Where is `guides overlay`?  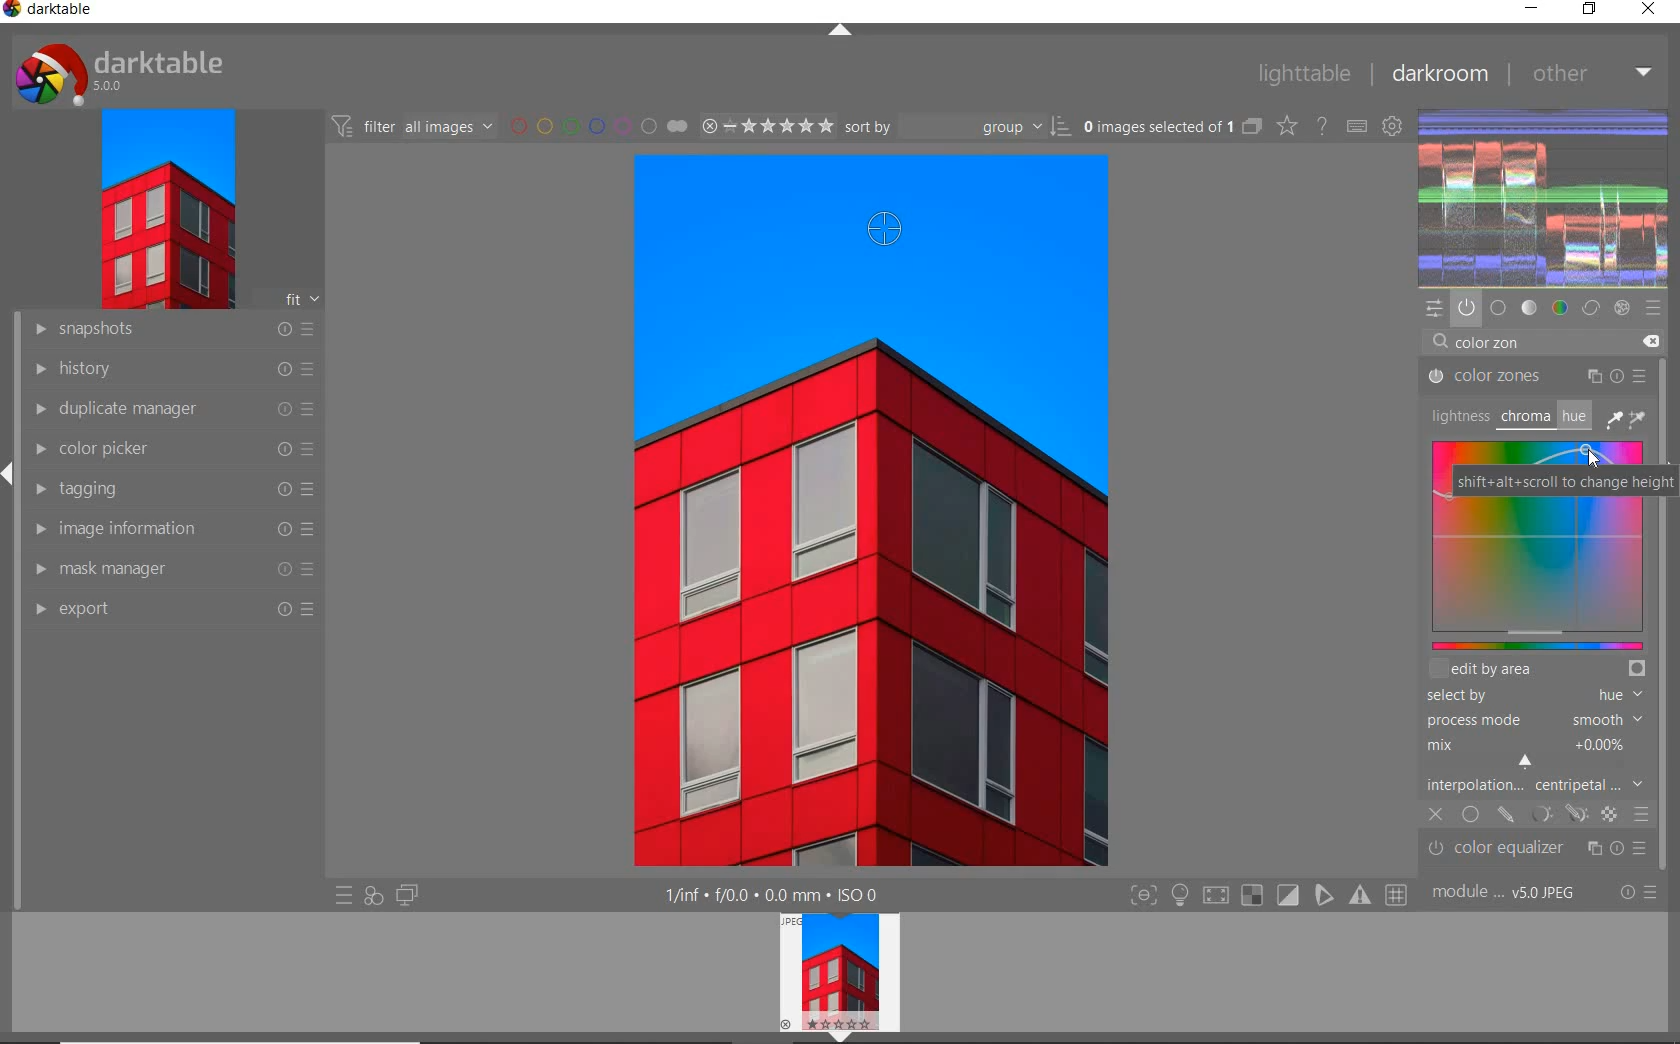
guides overlay is located at coordinates (1323, 896).